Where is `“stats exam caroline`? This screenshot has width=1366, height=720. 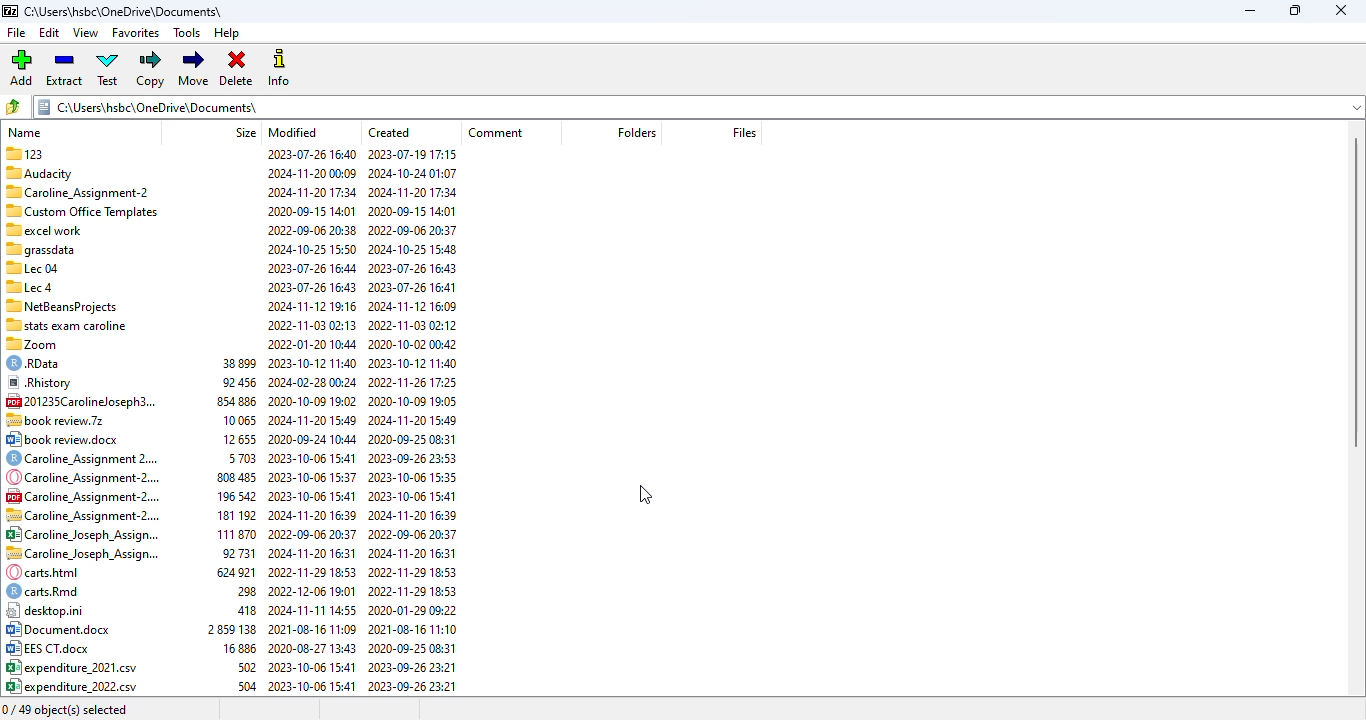
“stats exam caroline is located at coordinates (67, 325).